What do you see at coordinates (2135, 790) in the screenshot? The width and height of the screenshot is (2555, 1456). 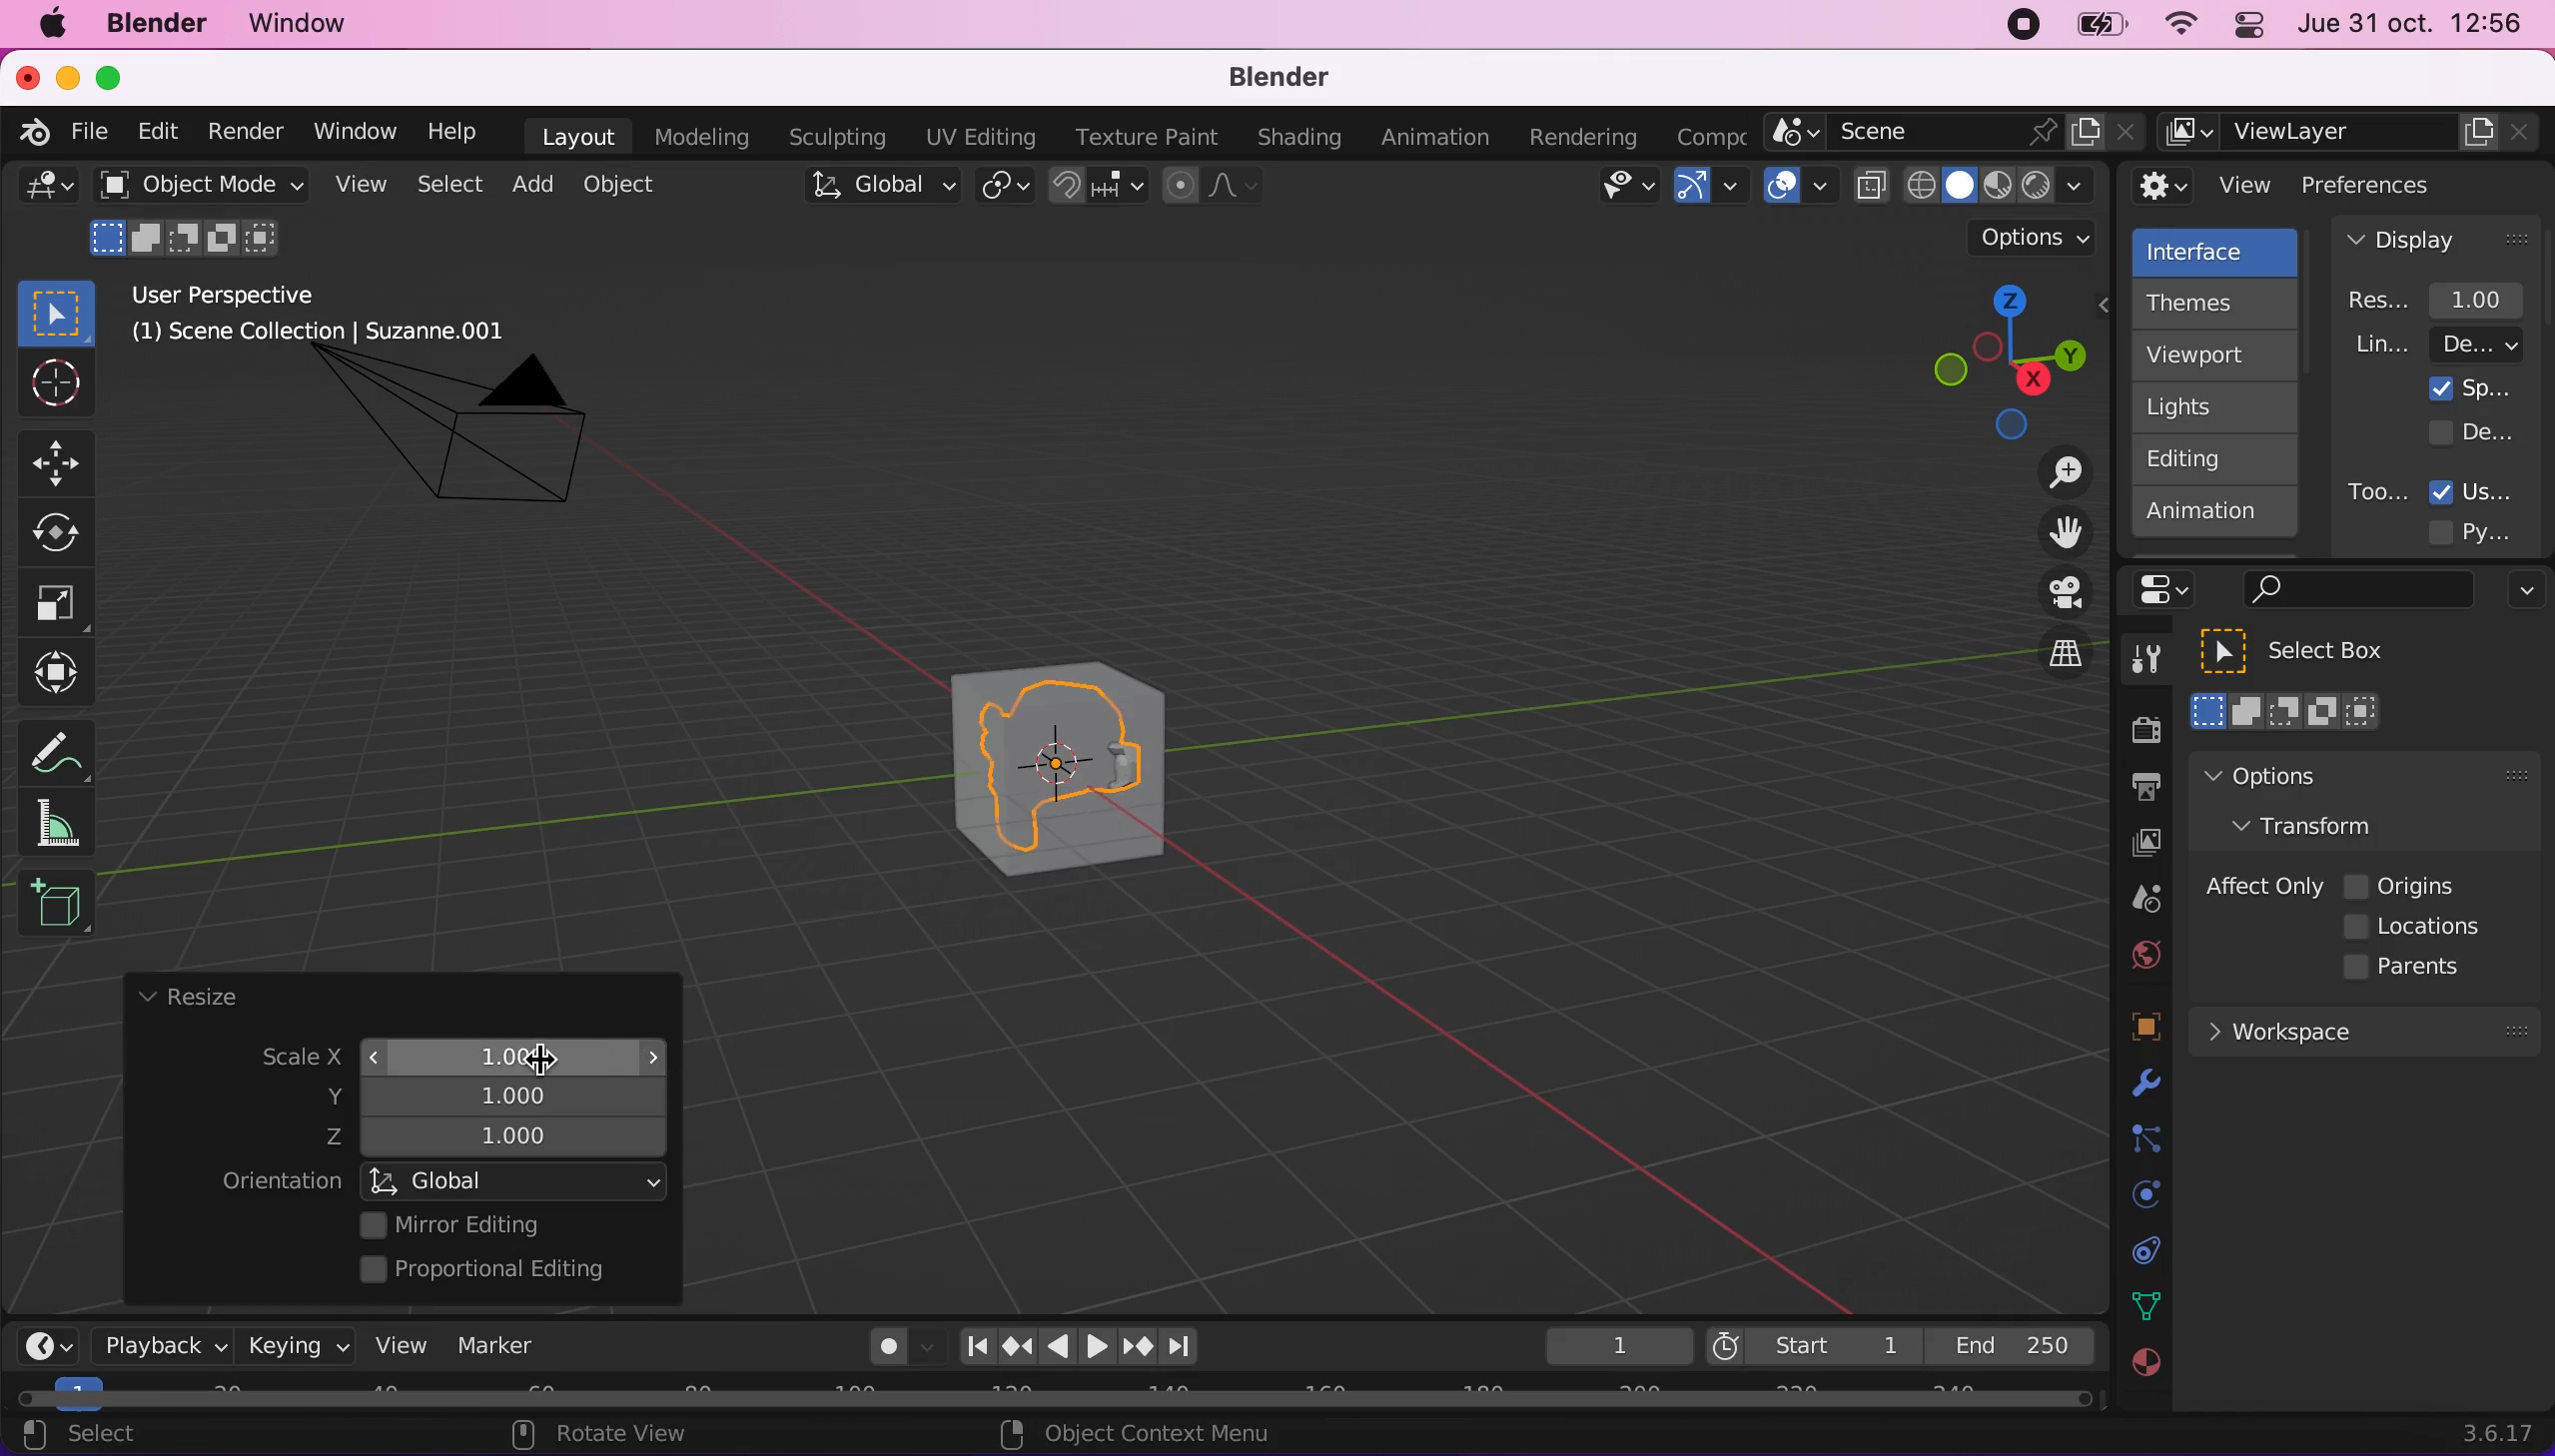 I see `output` at bounding box center [2135, 790].